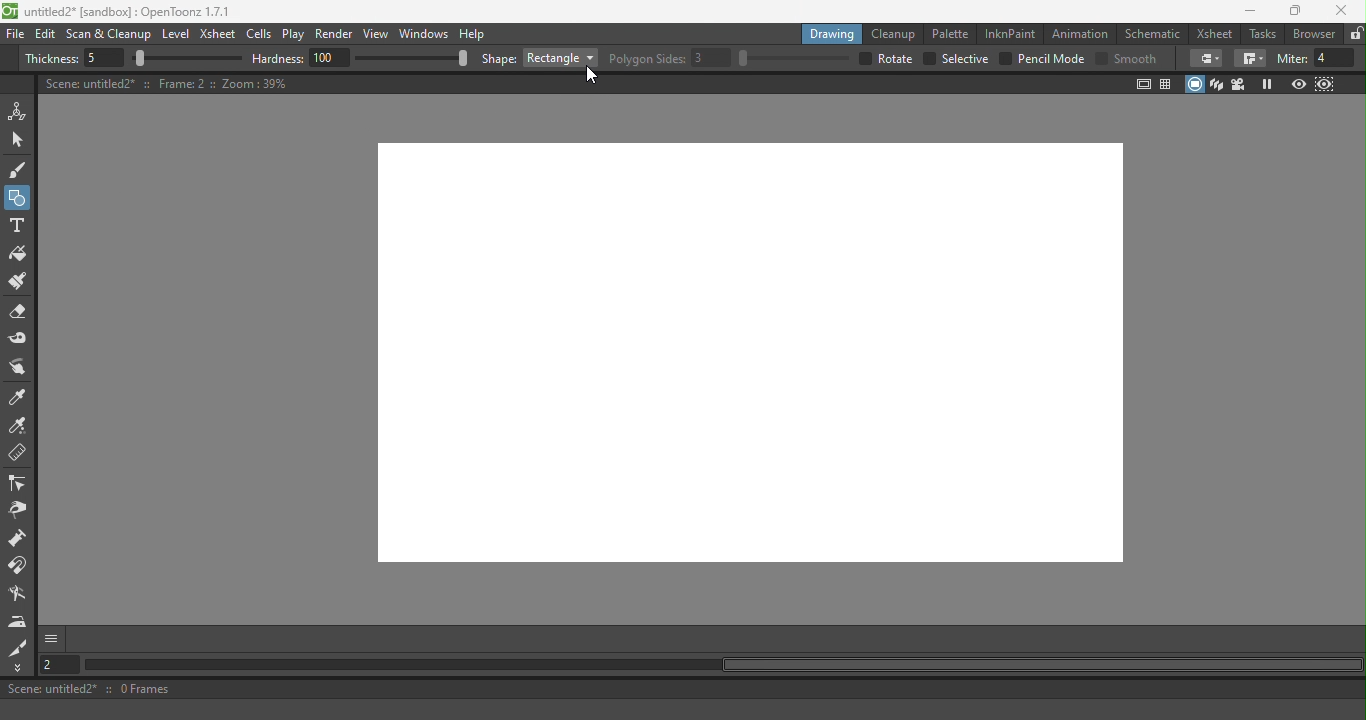 The image size is (1366, 720). I want to click on Scan & Cleanup, so click(108, 34).